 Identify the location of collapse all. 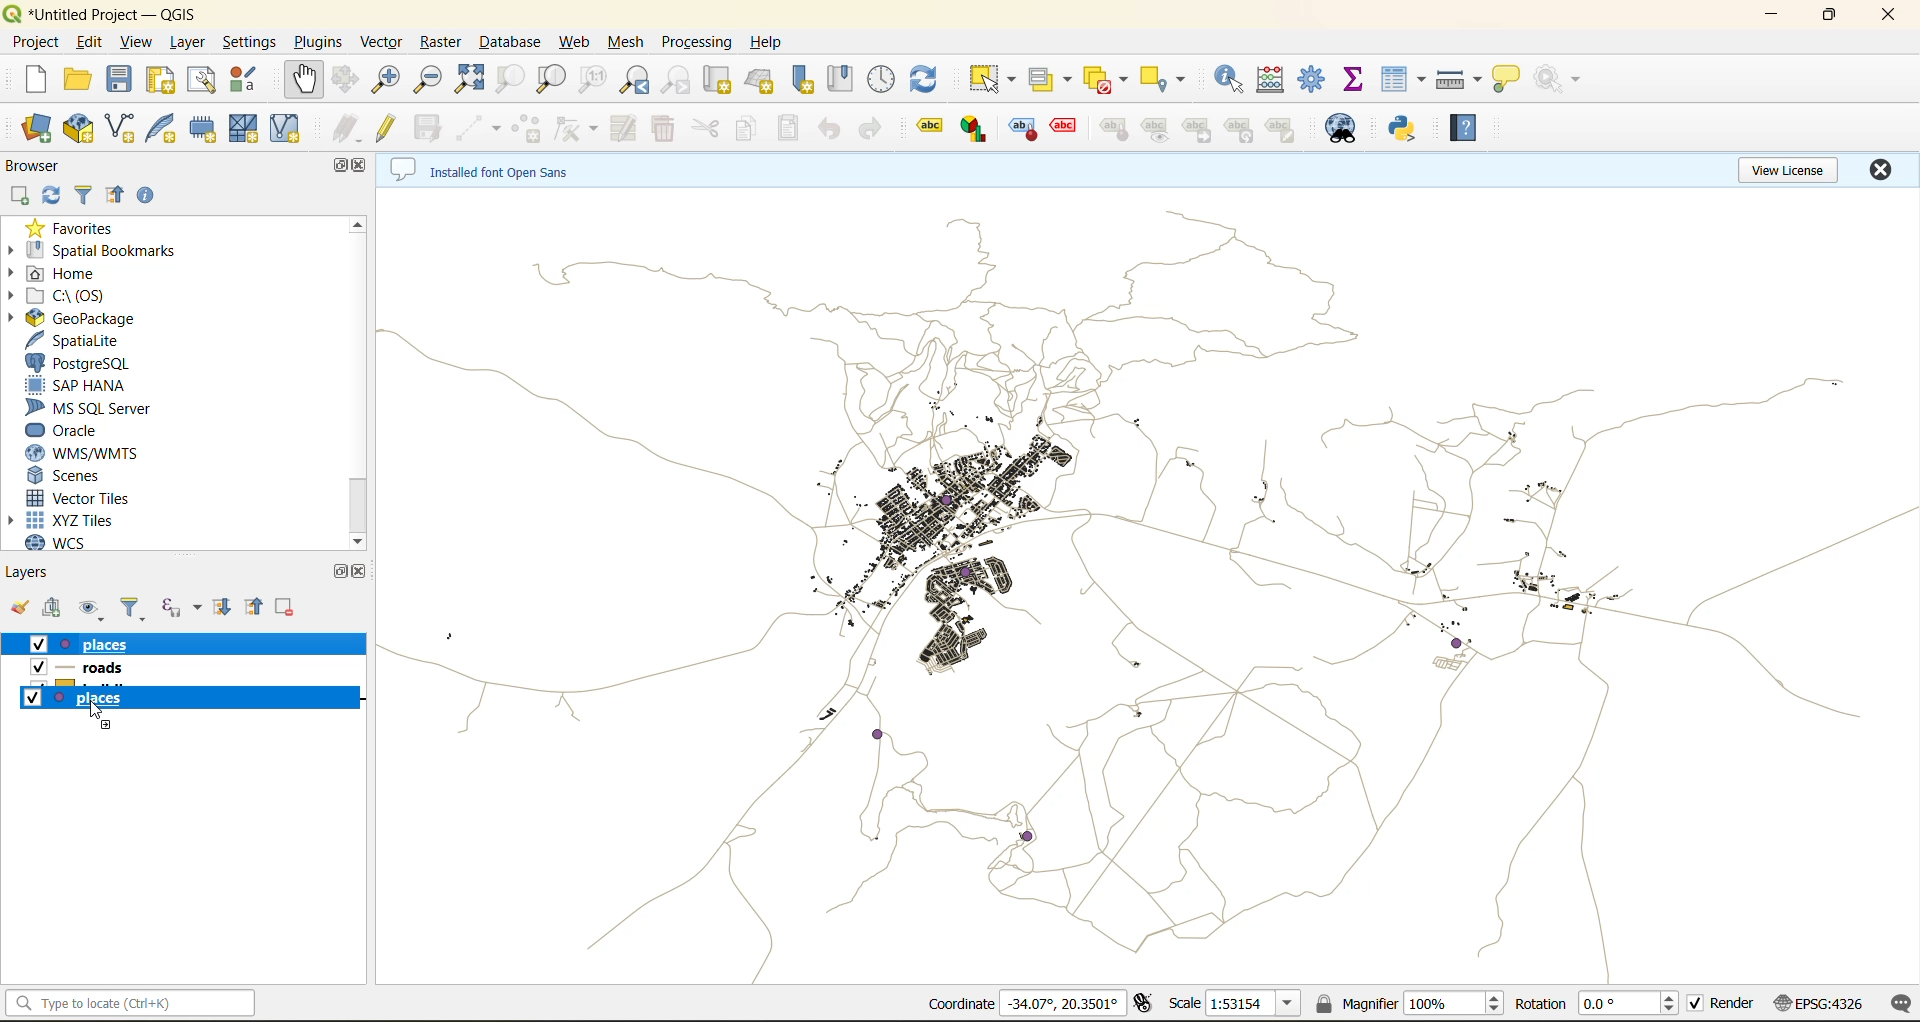
(259, 607).